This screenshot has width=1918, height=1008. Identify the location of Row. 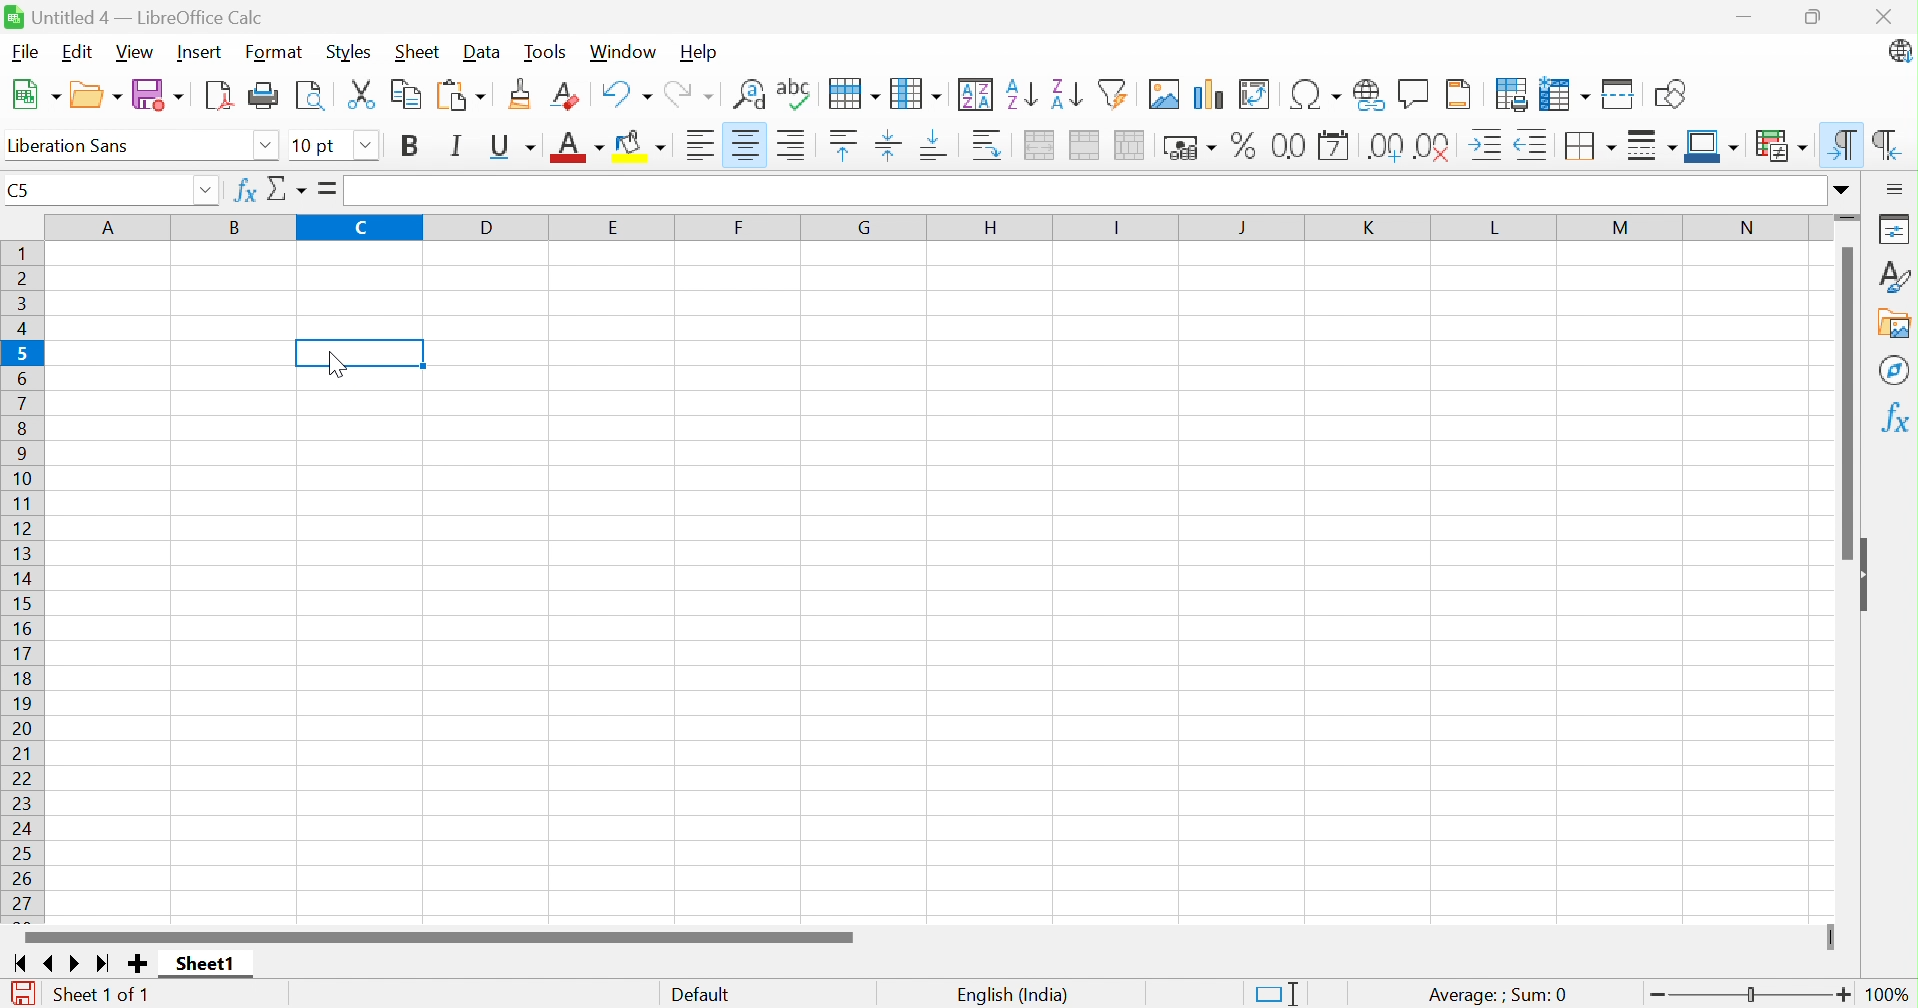
(852, 94).